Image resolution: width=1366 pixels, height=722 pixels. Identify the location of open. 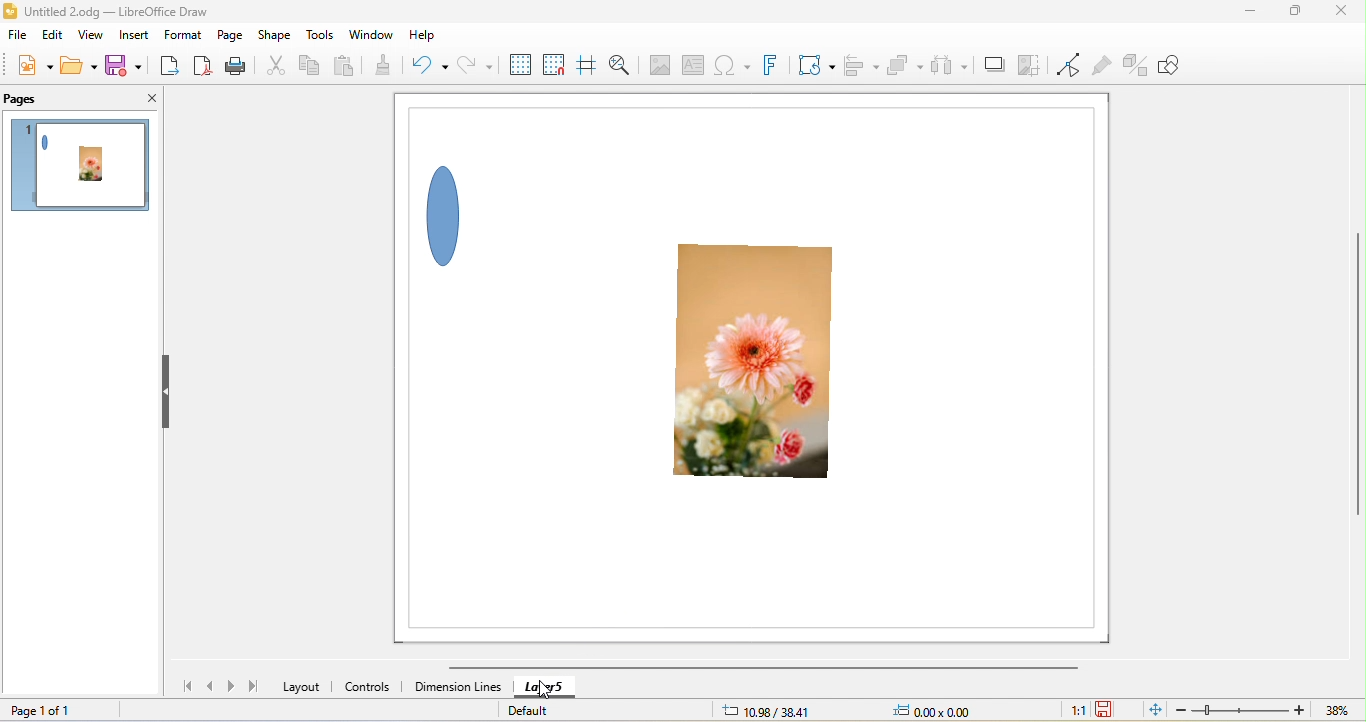
(76, 65).